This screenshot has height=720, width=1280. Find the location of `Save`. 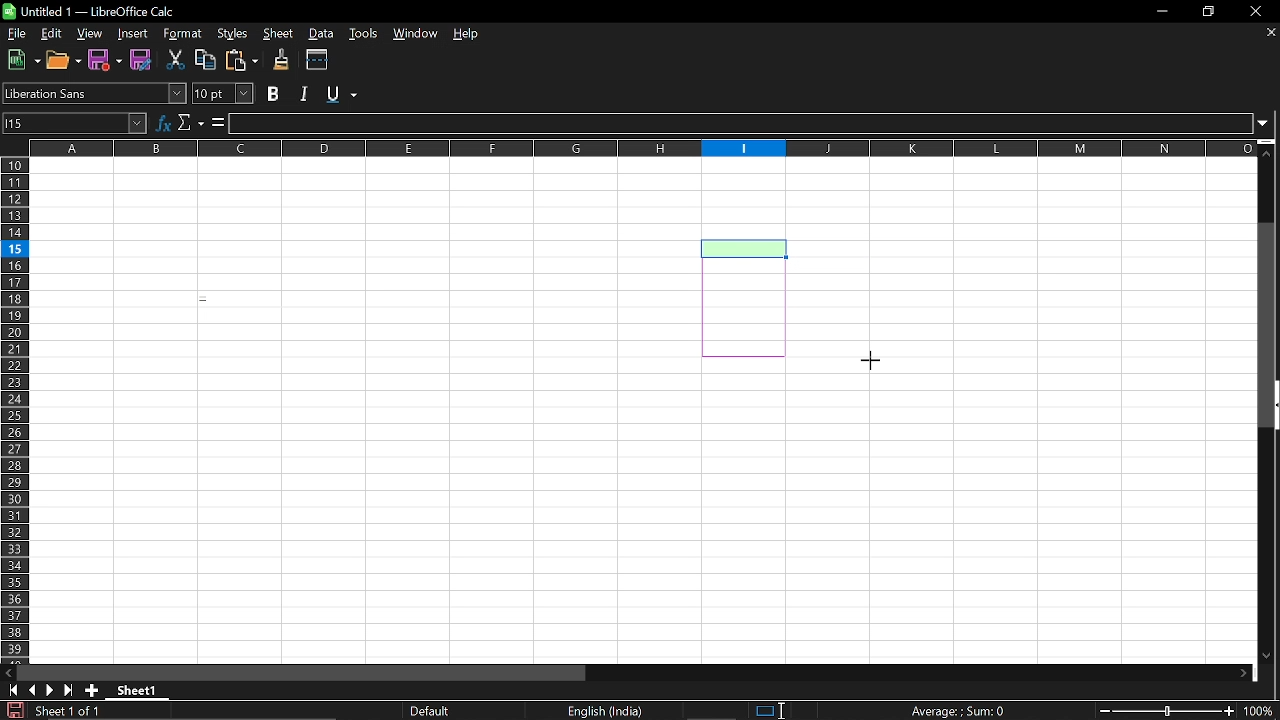

Save is located at coordinates (12, 711).